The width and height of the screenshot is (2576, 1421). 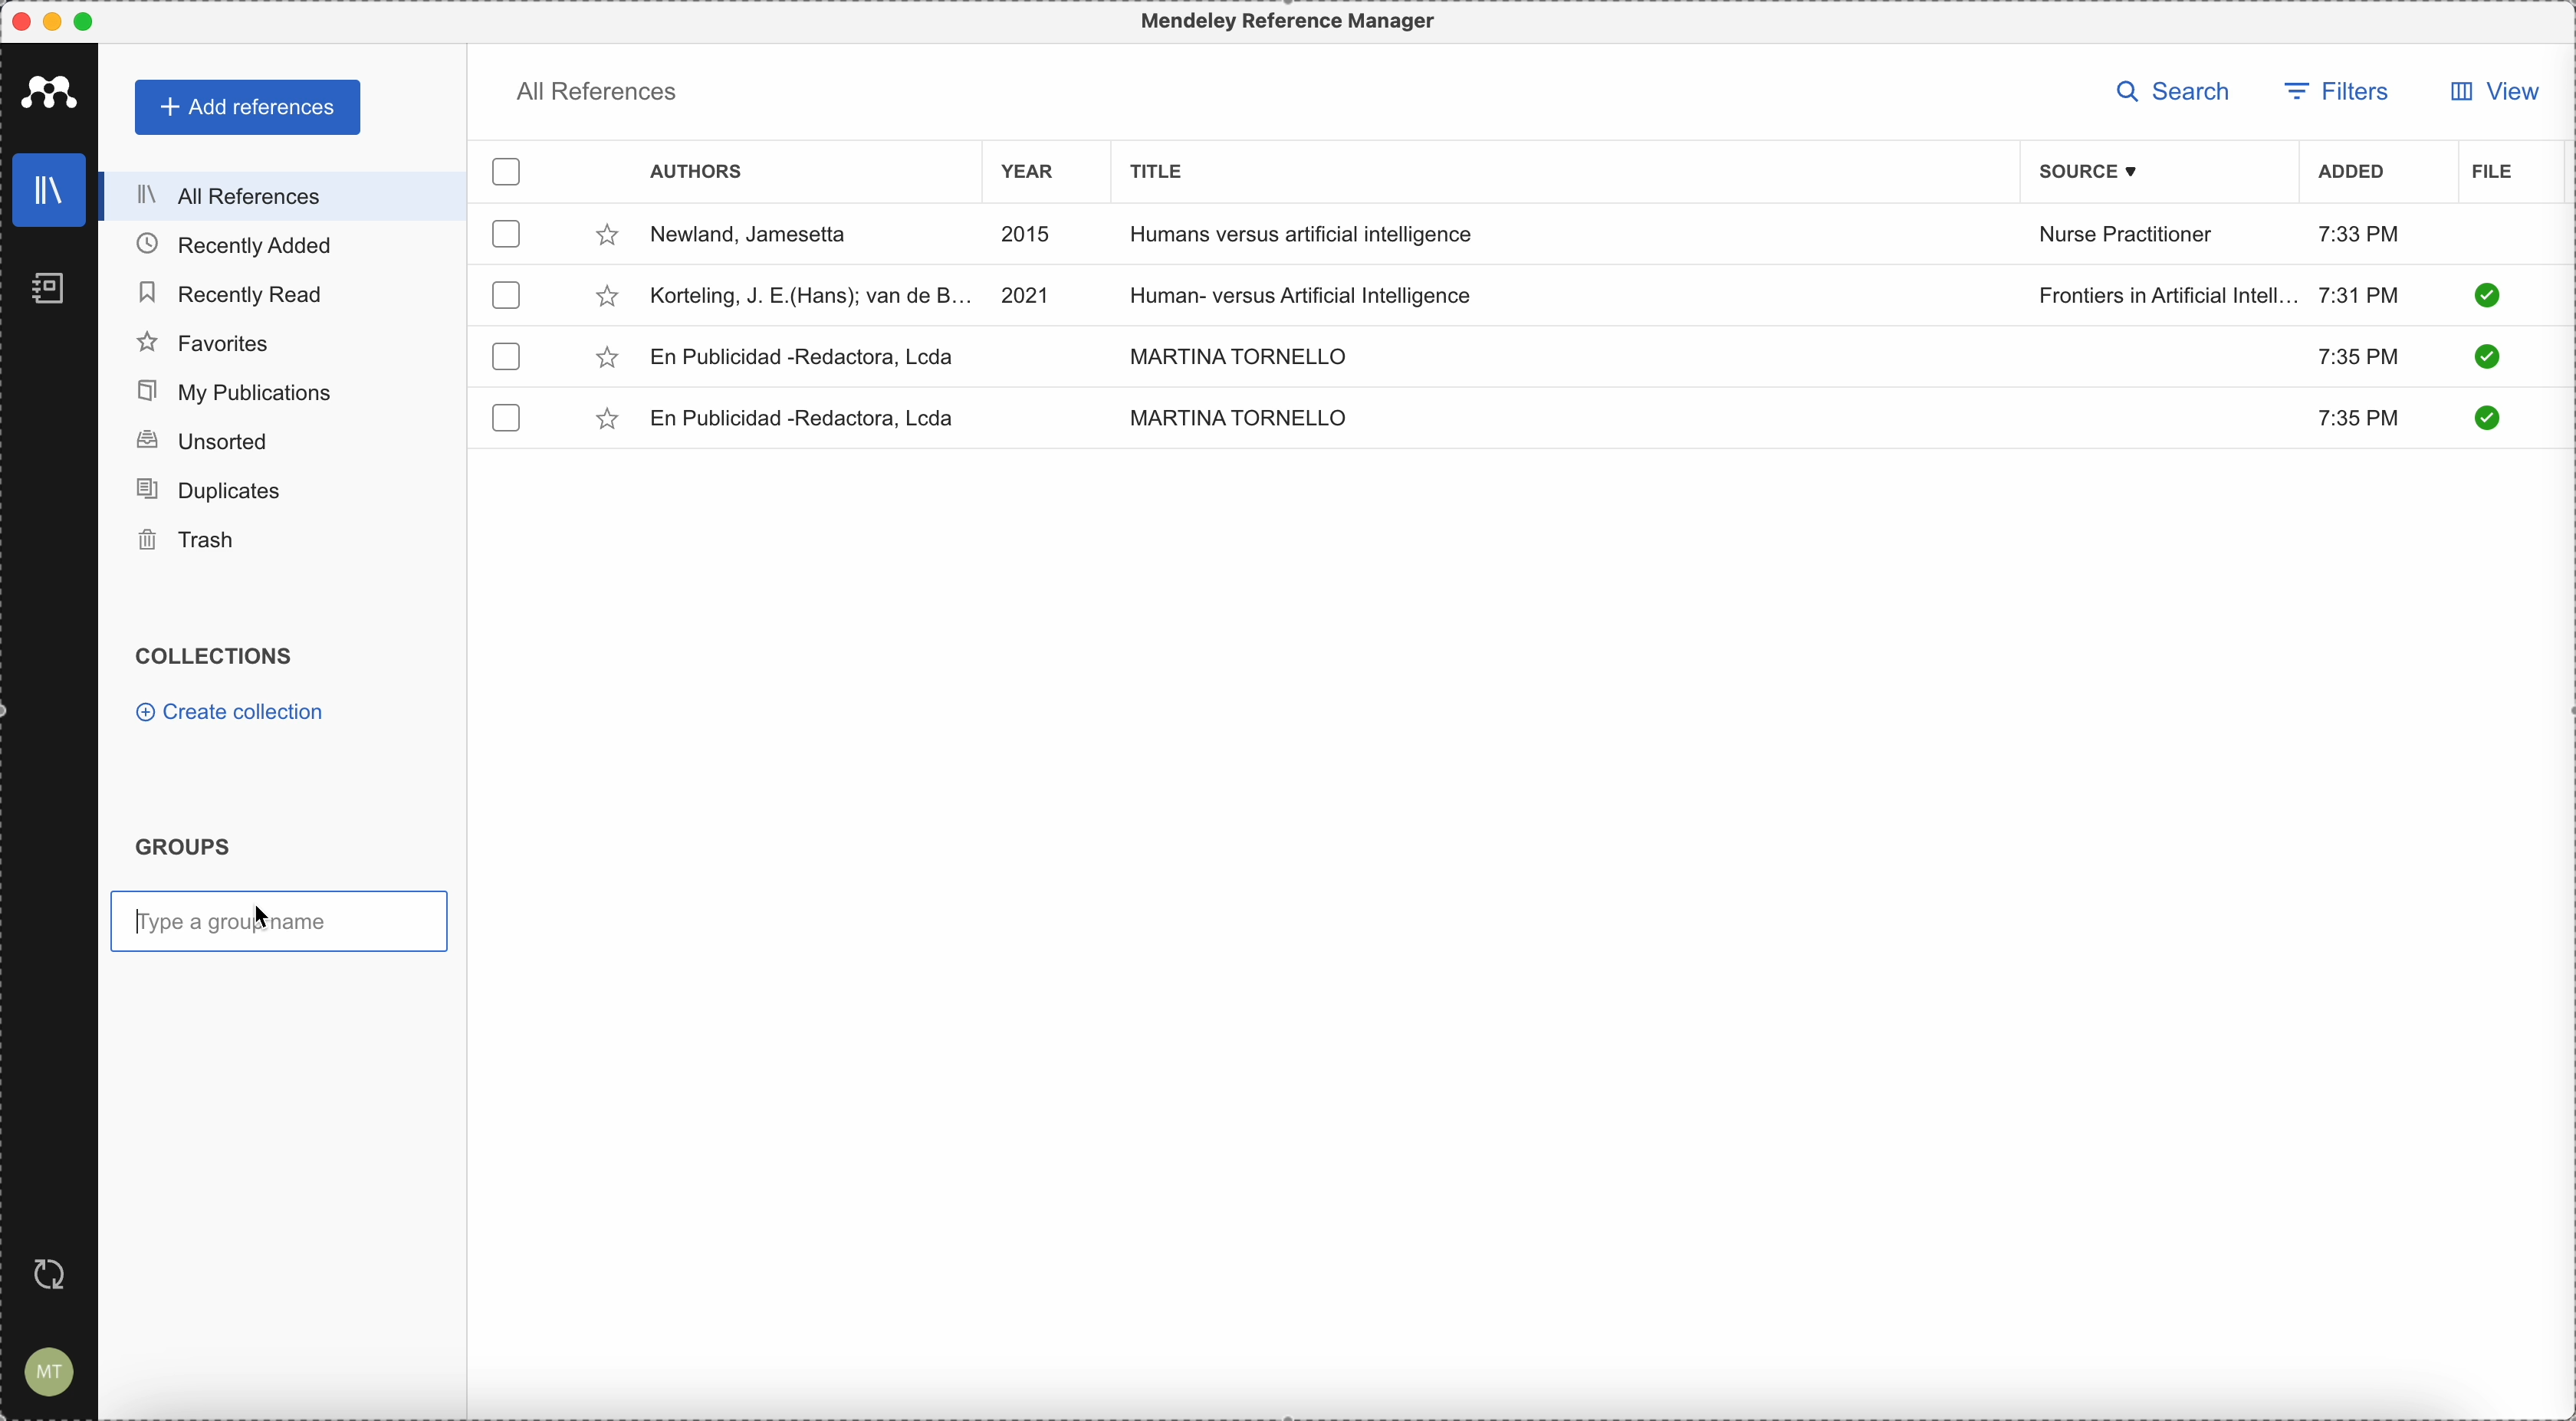 What do you see at coordinates (2486, 295) in the screenshot?
I see `check it` at bounding box center [2486, 295].